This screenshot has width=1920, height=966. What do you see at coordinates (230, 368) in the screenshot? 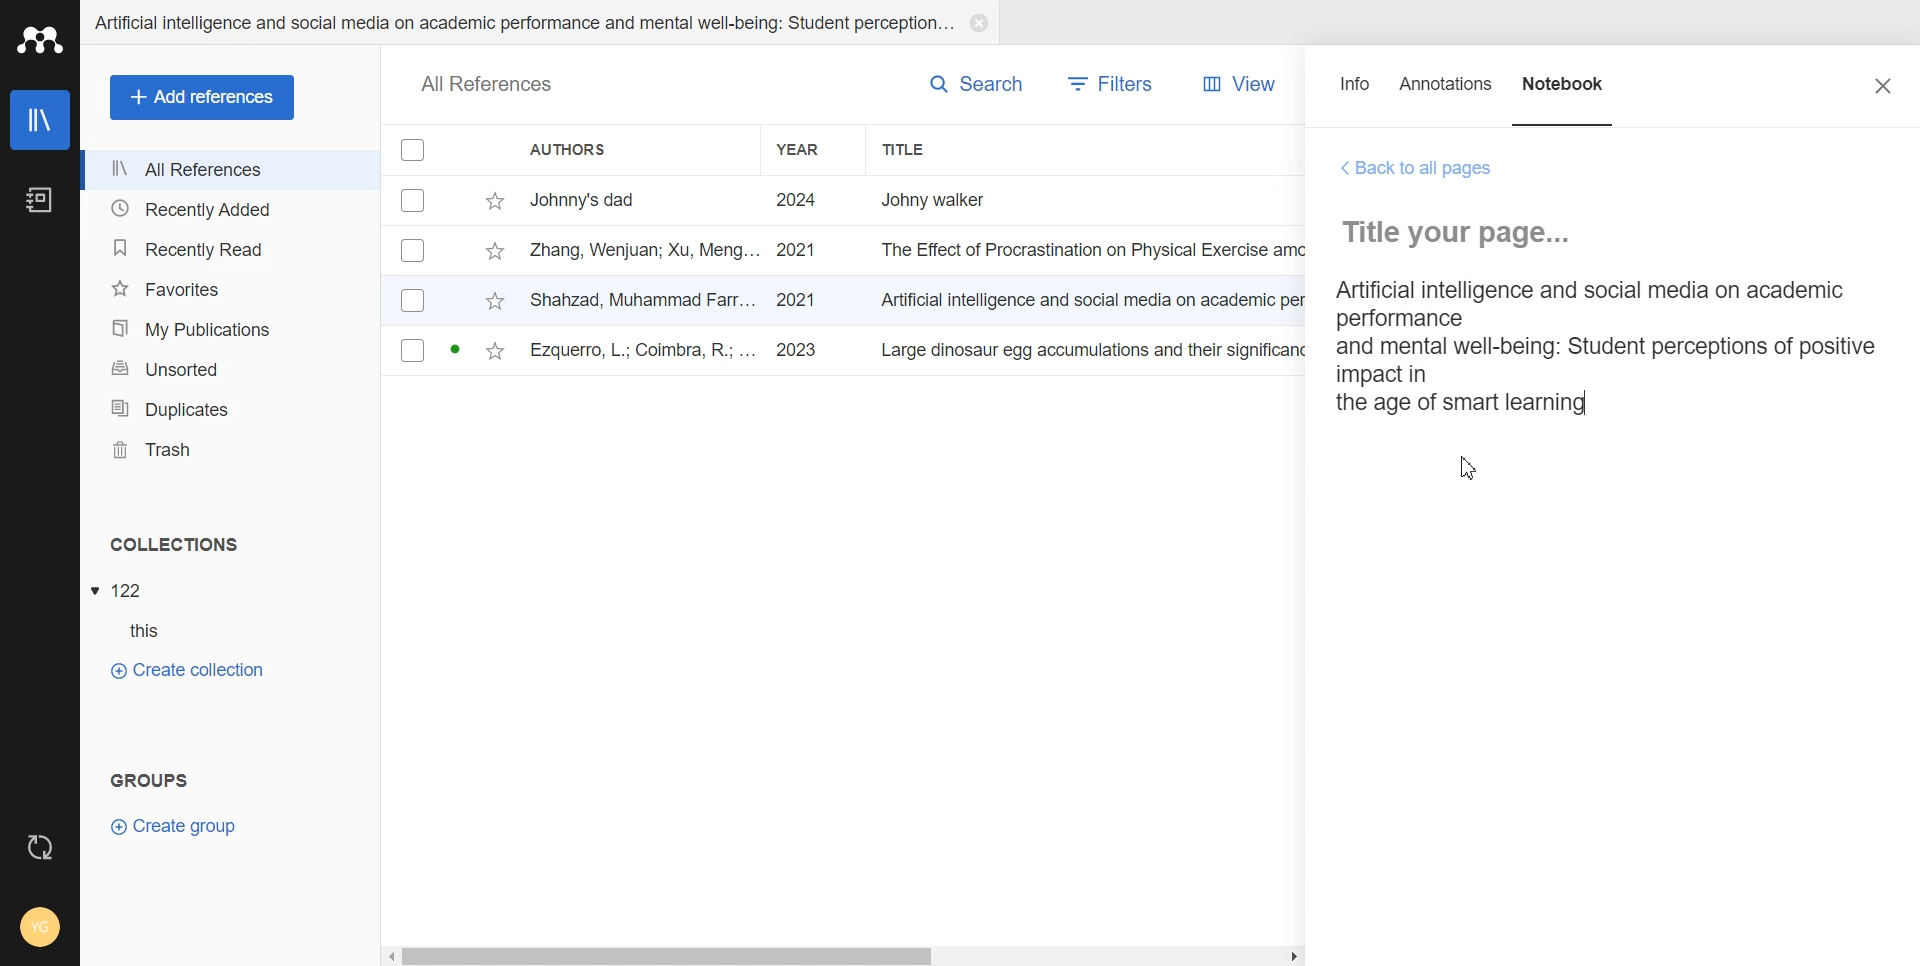
I see `Unsorted` at bounding box center [230, 368].